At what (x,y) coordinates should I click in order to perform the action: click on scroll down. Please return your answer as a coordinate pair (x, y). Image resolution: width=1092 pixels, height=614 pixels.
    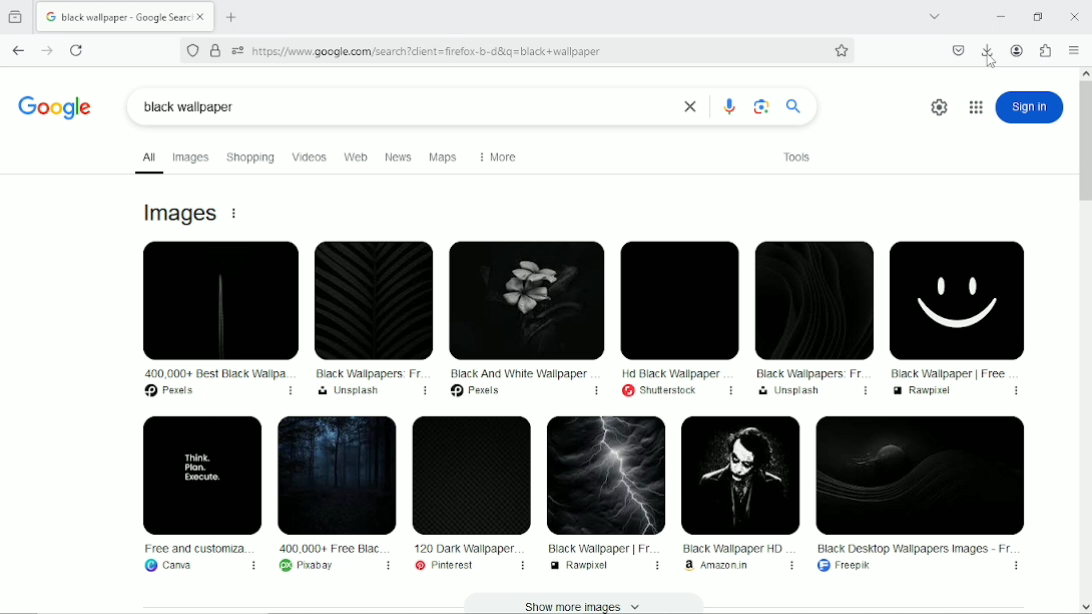
    Looking at the image, I should click on (1085, 606).